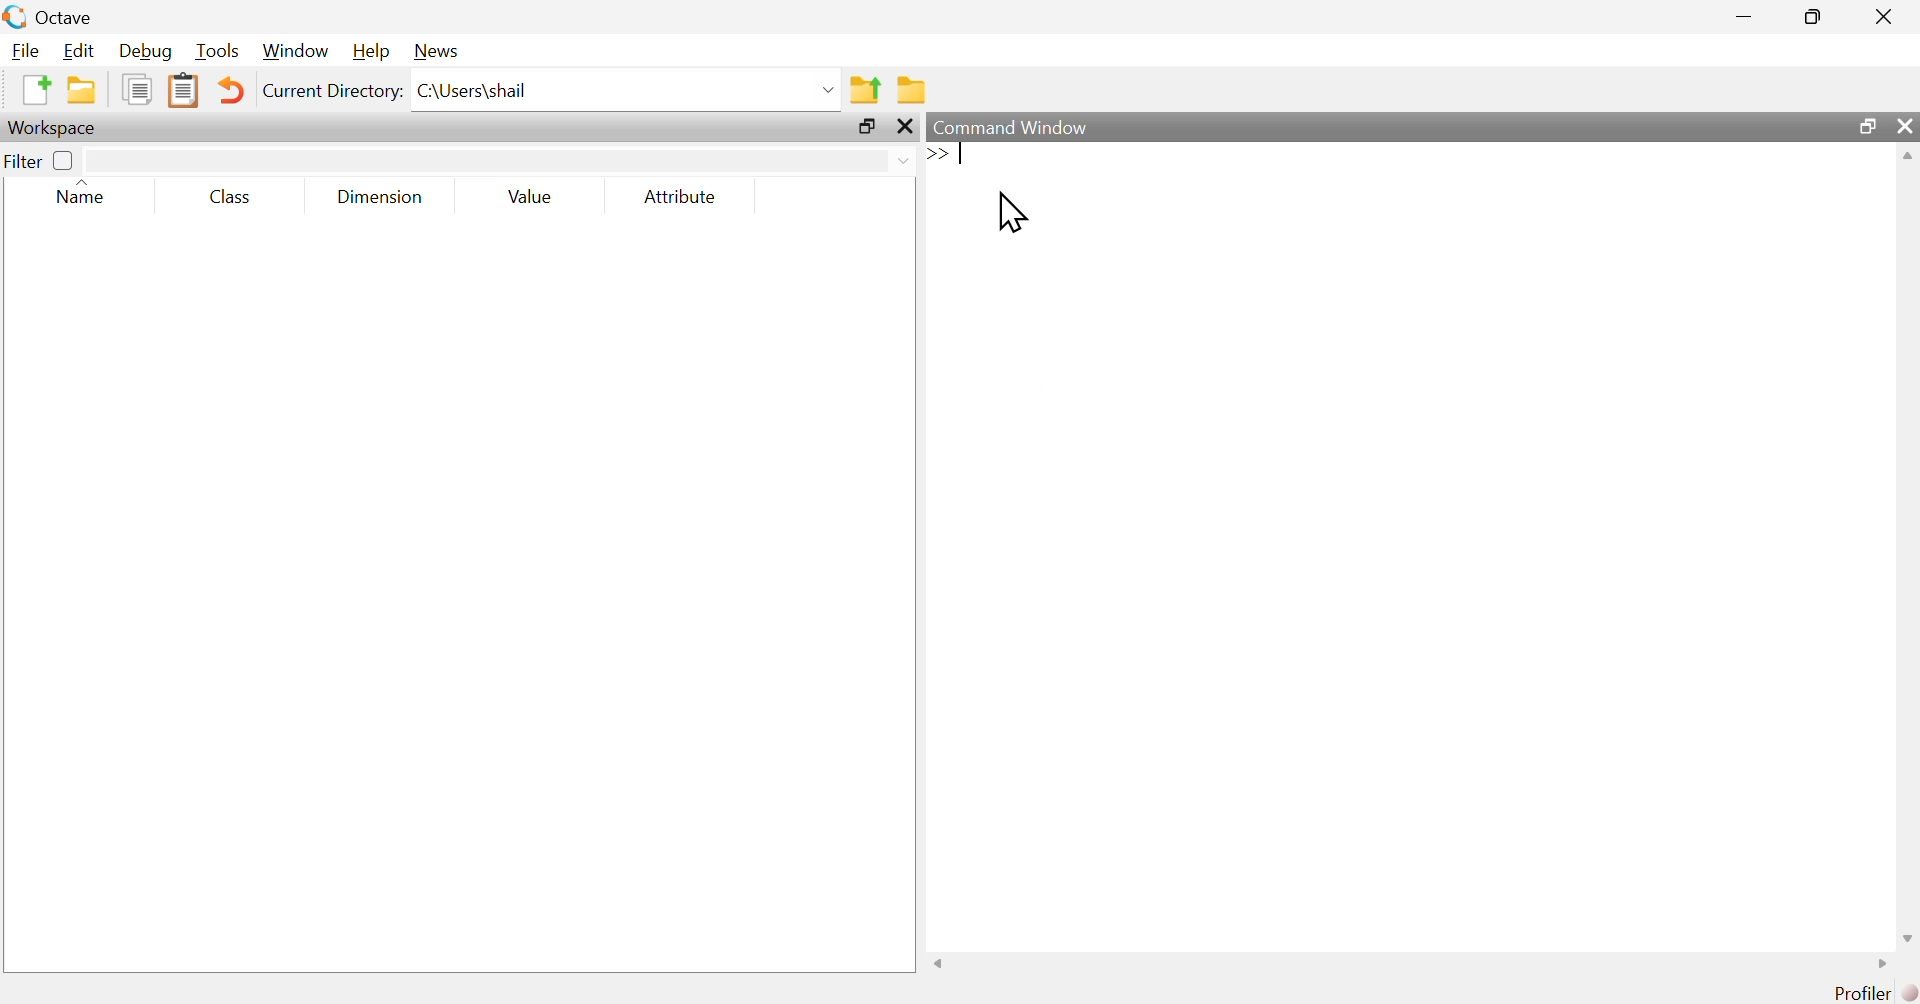 This screenshot has height=1004, width=1920. I want to click on New script, so click(35, 90).